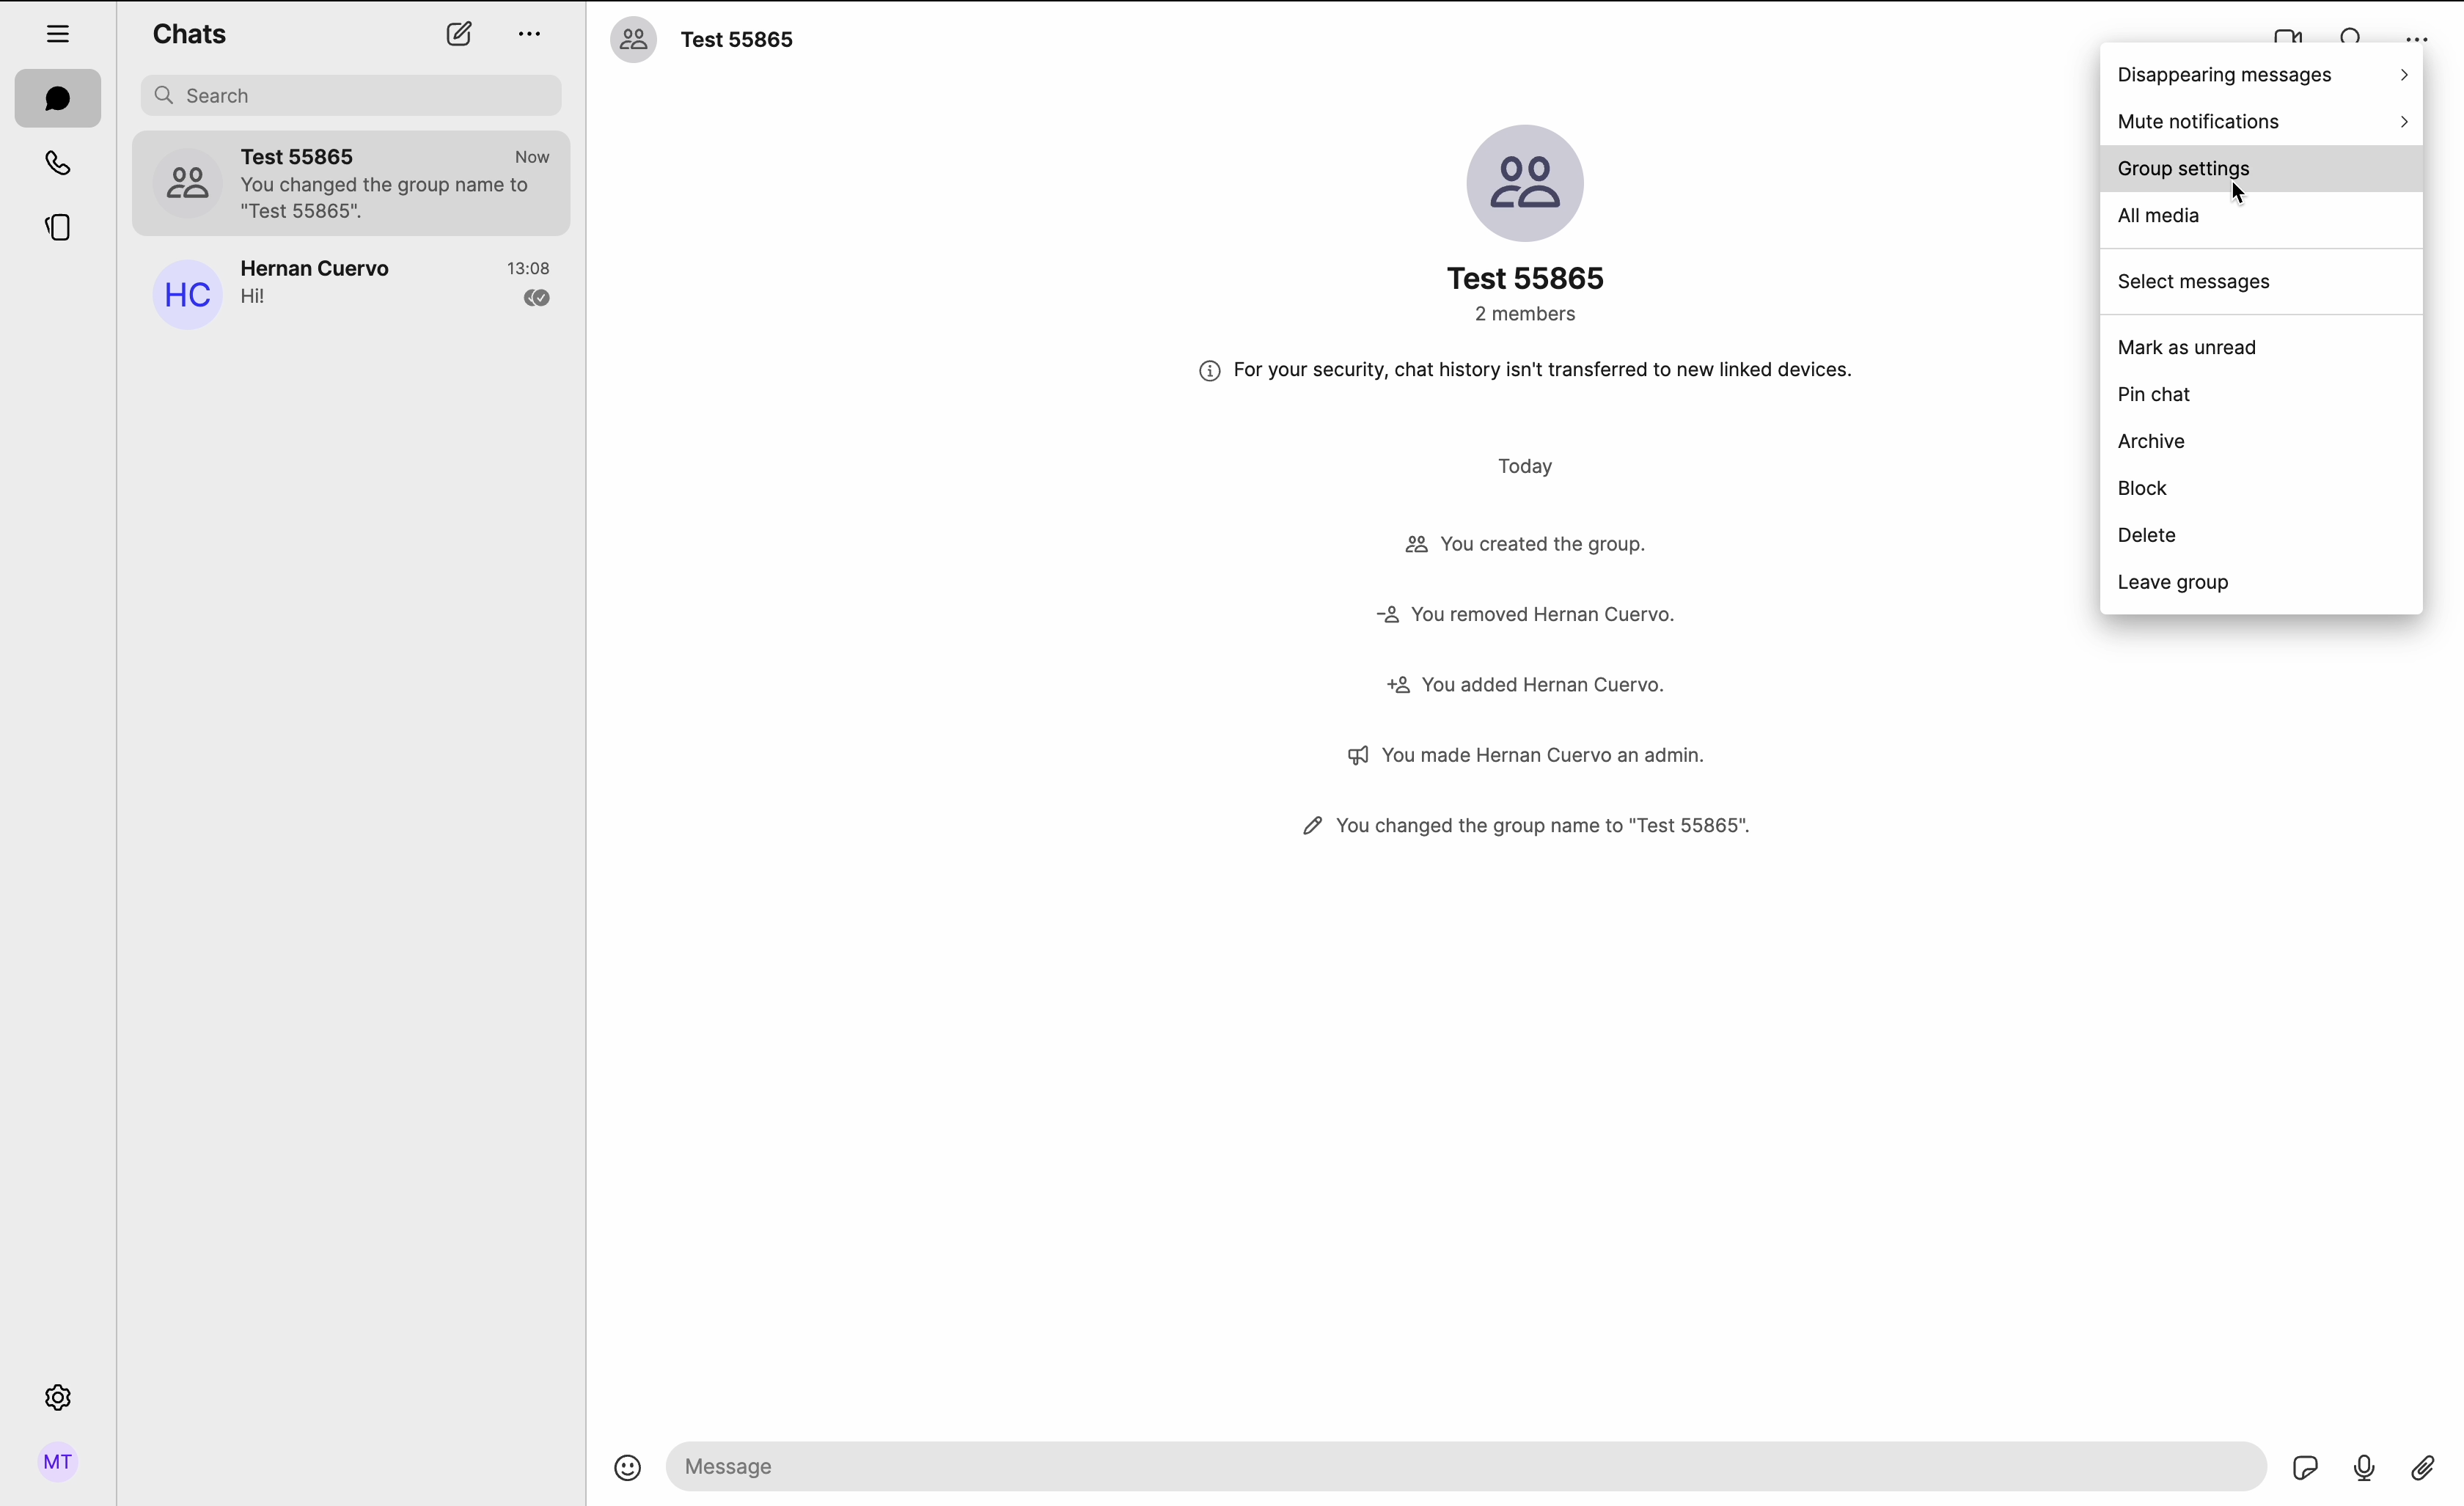  I want to click on search bar, so click(354, 95).